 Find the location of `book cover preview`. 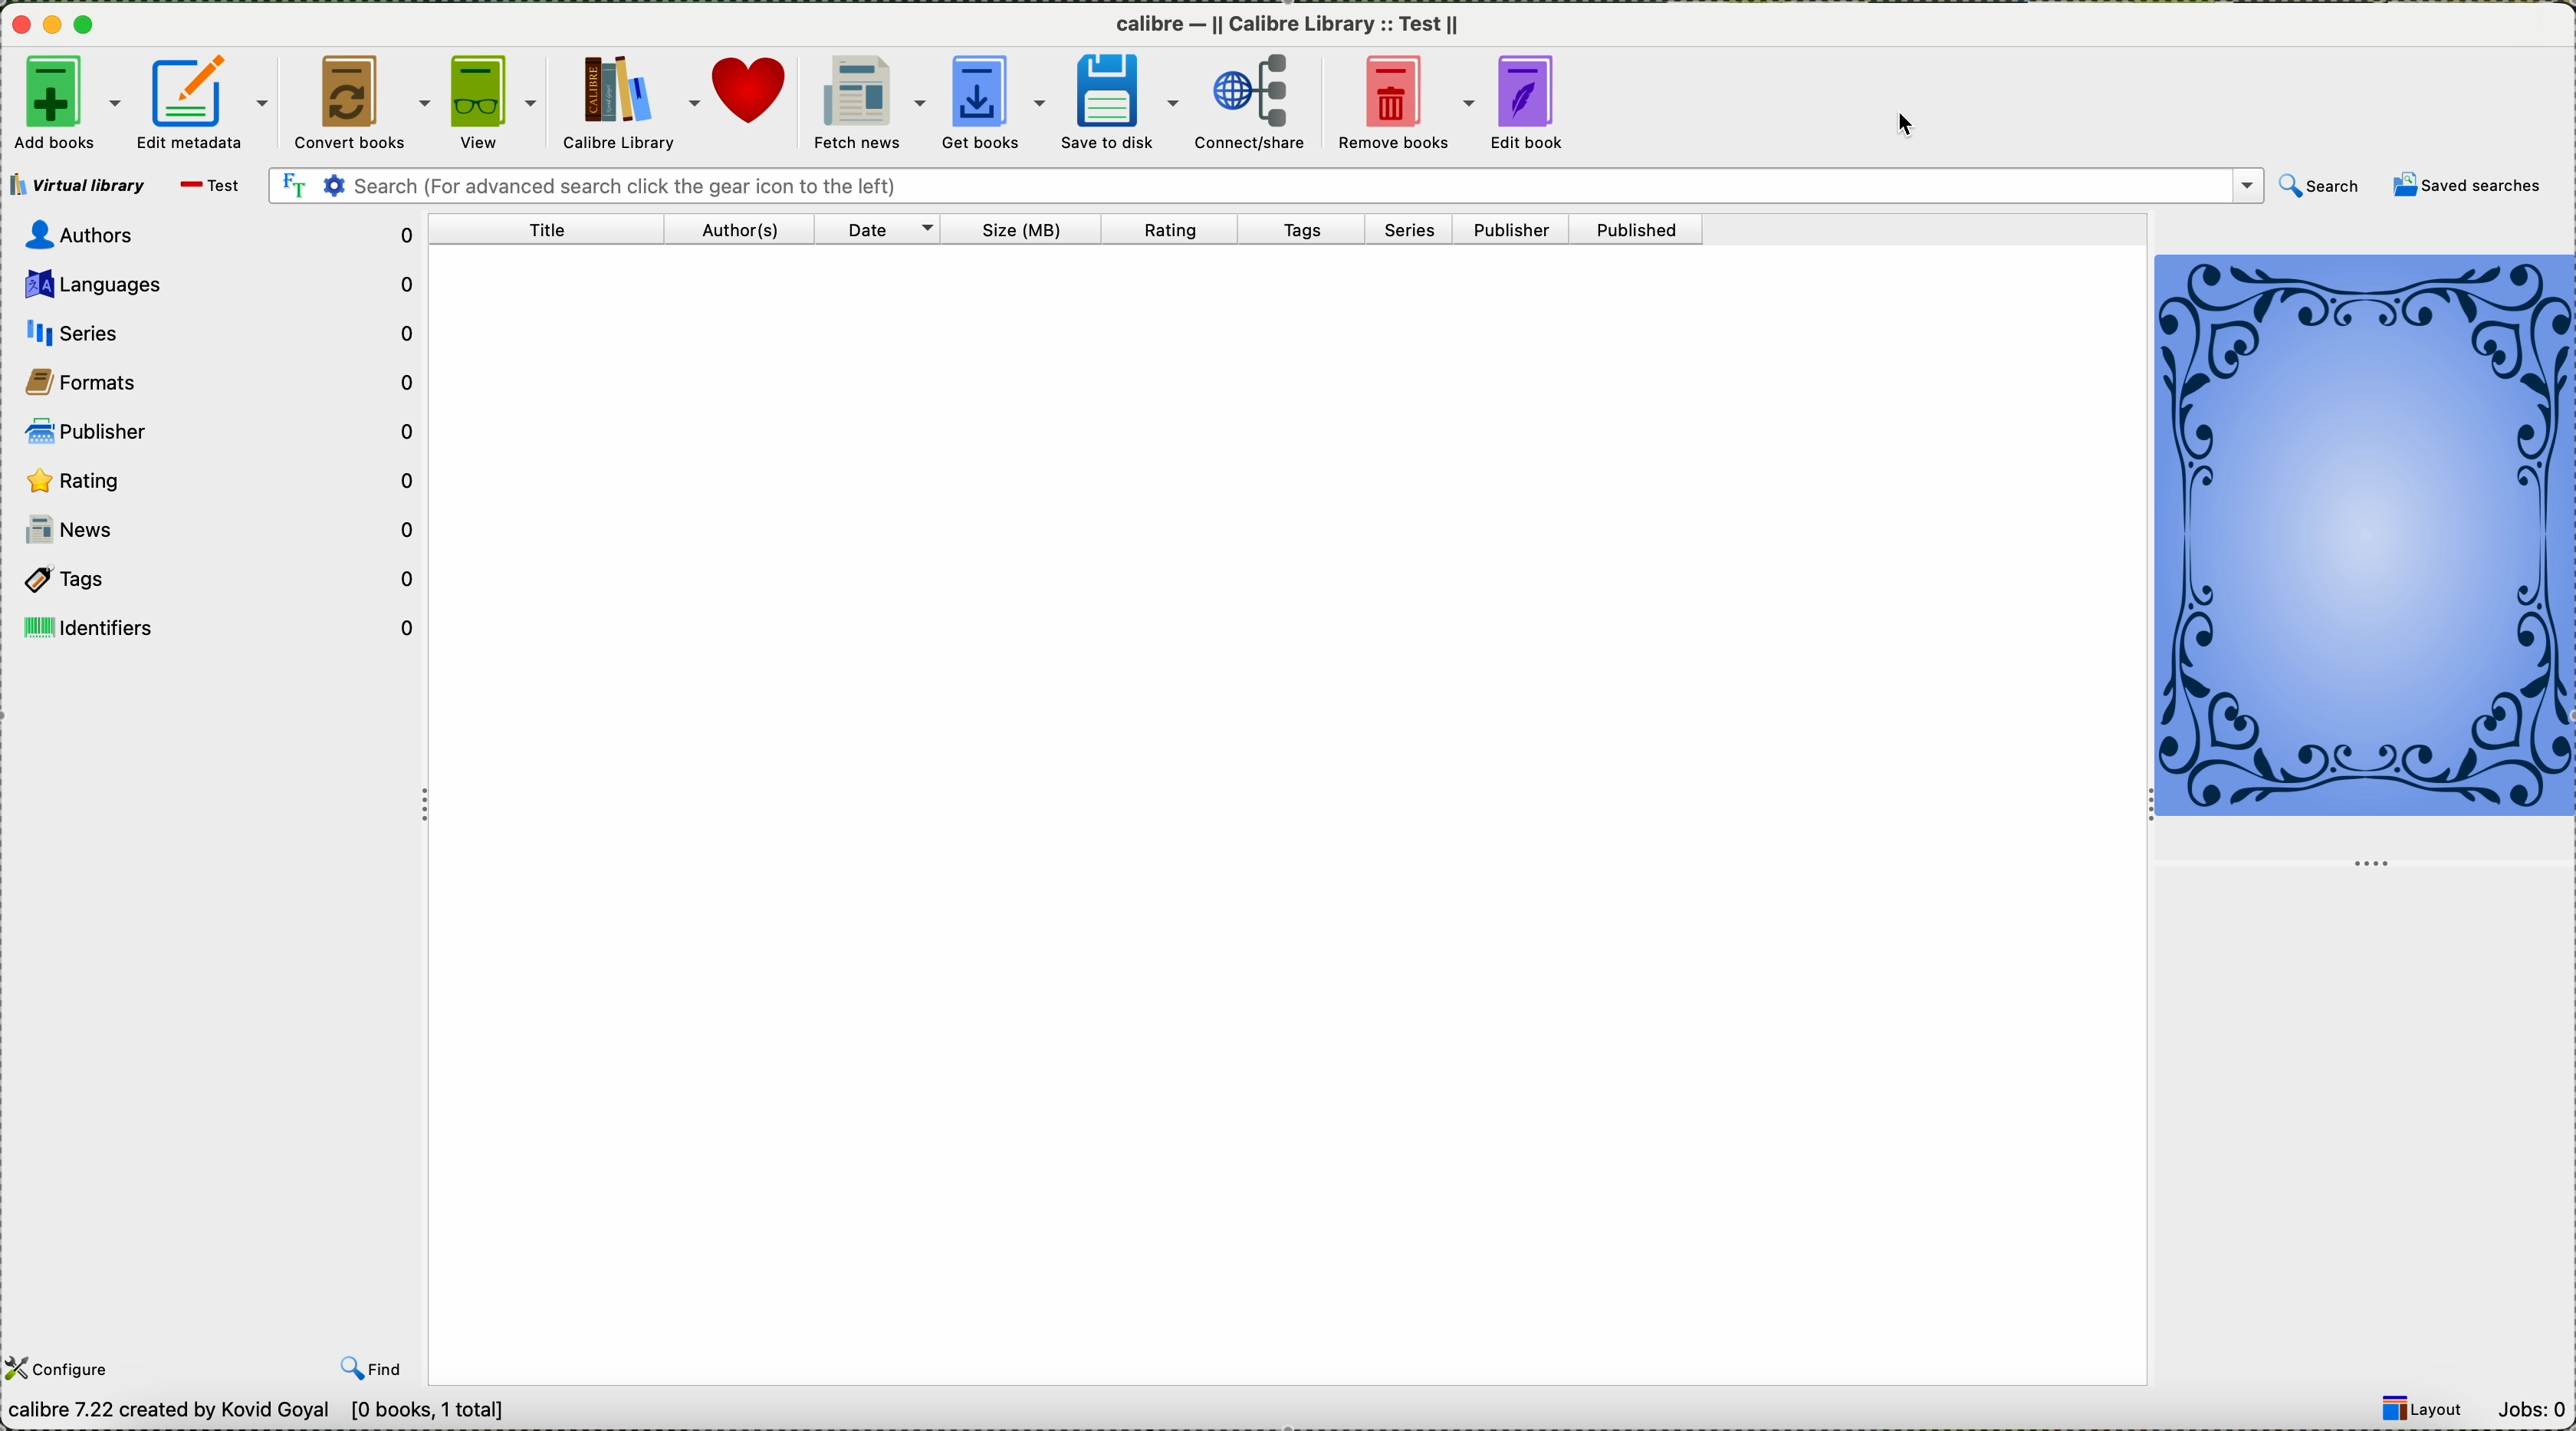

book cover preview is located at coordinates (2367, 536).